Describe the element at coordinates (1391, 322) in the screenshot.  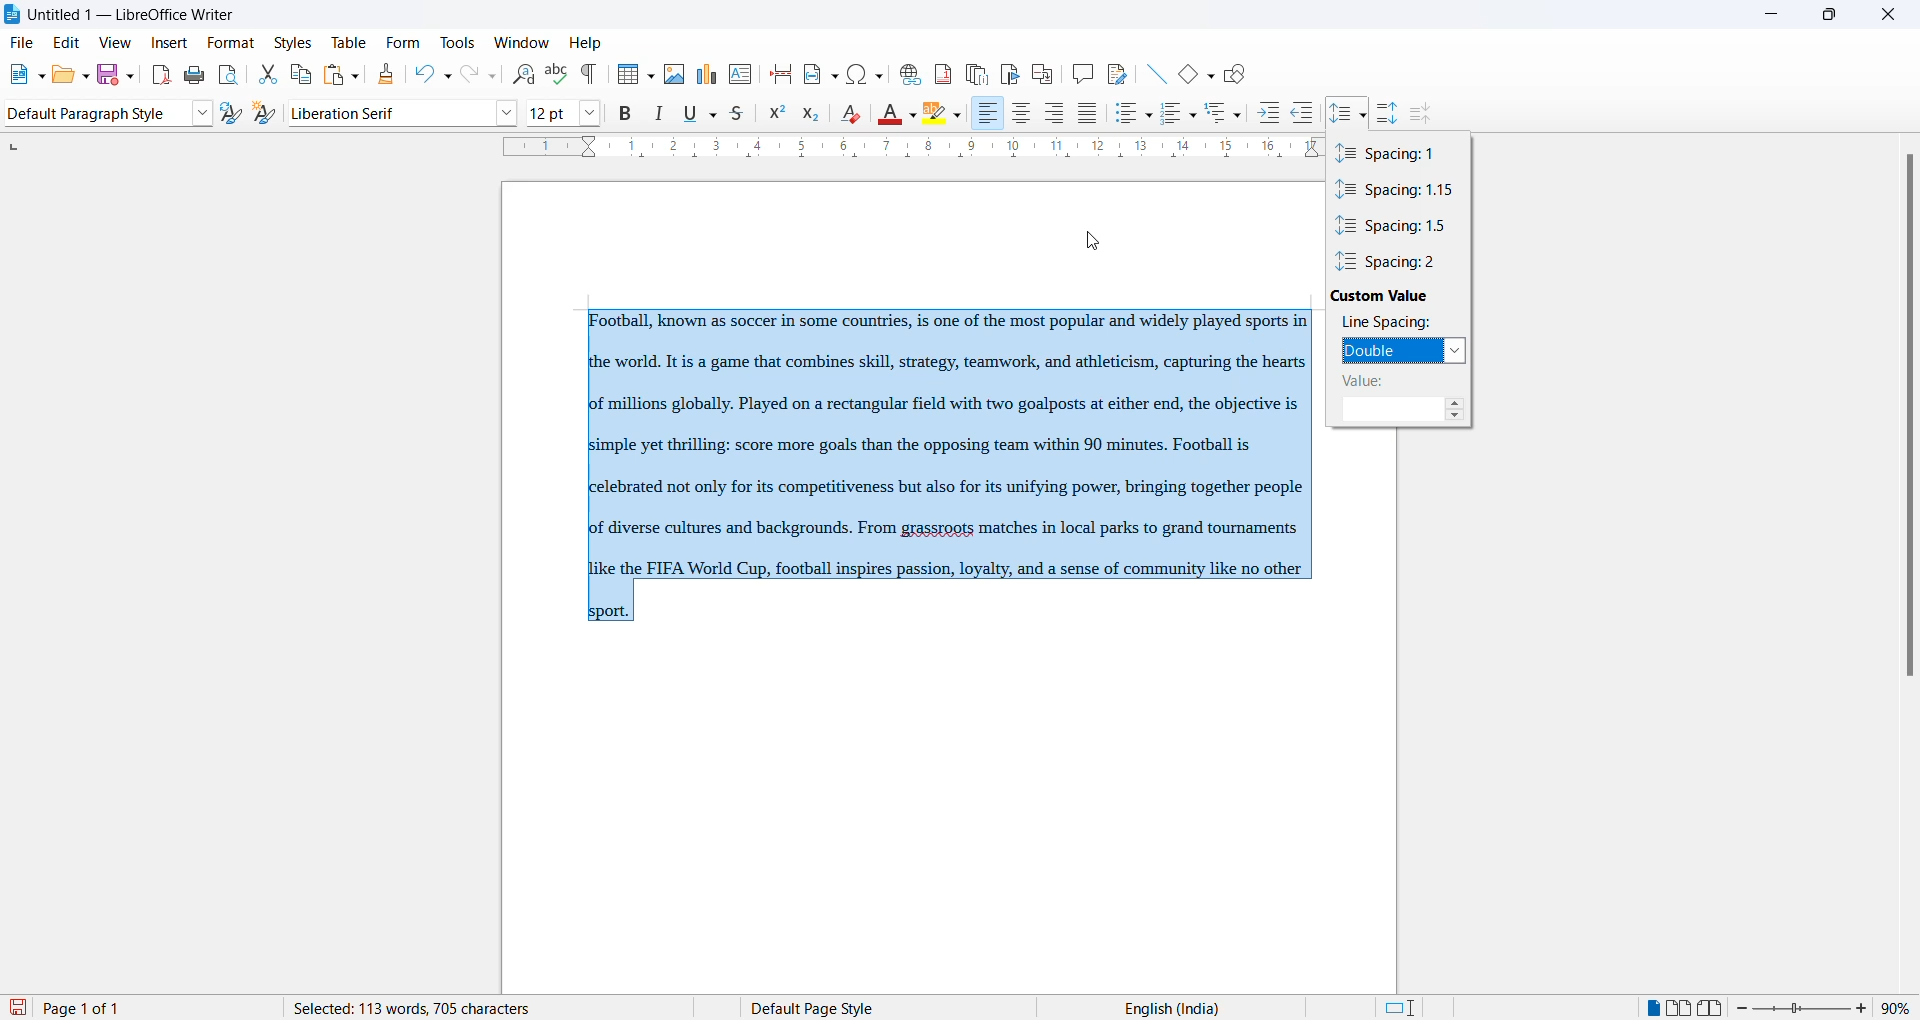
I see `line spacing` at that location.